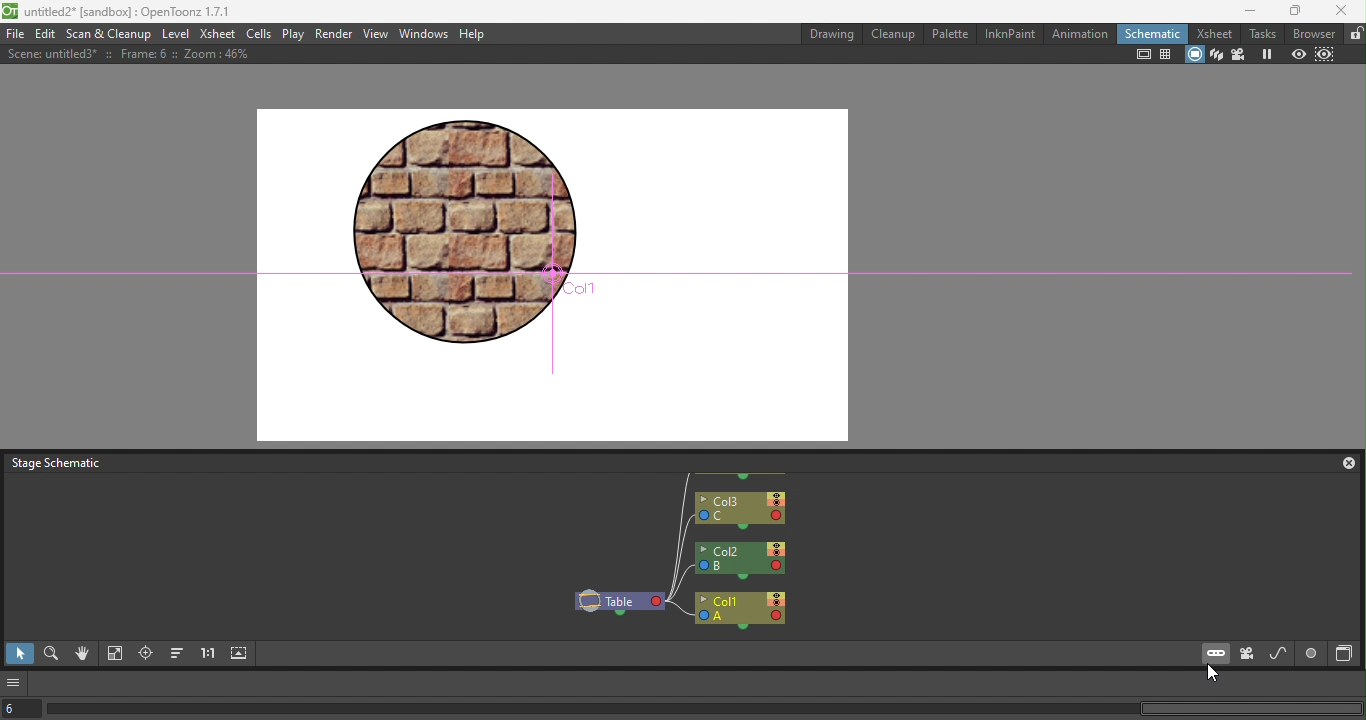  What do you see at coordinates (951, 33) in the screenshot?
I see `Palette` at bounding box center [951, 33].